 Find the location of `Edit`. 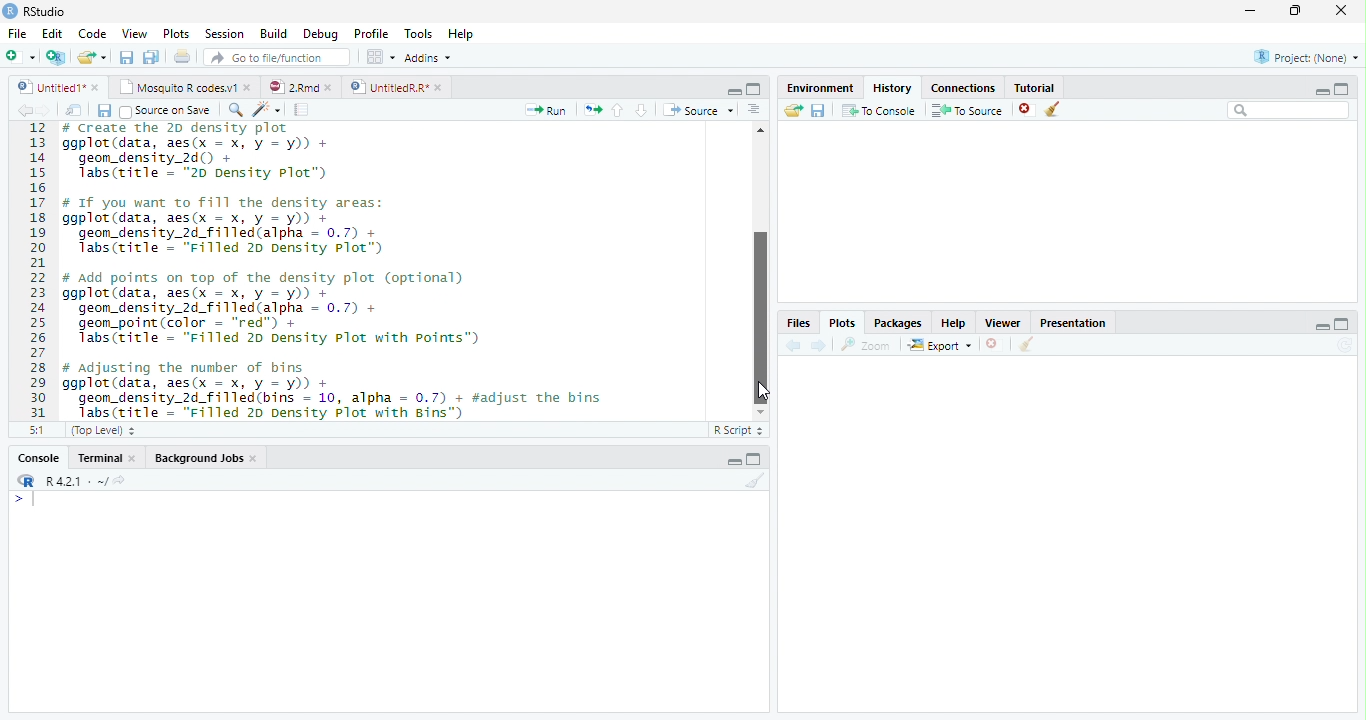

Edit is located at coordinates (52, 34).